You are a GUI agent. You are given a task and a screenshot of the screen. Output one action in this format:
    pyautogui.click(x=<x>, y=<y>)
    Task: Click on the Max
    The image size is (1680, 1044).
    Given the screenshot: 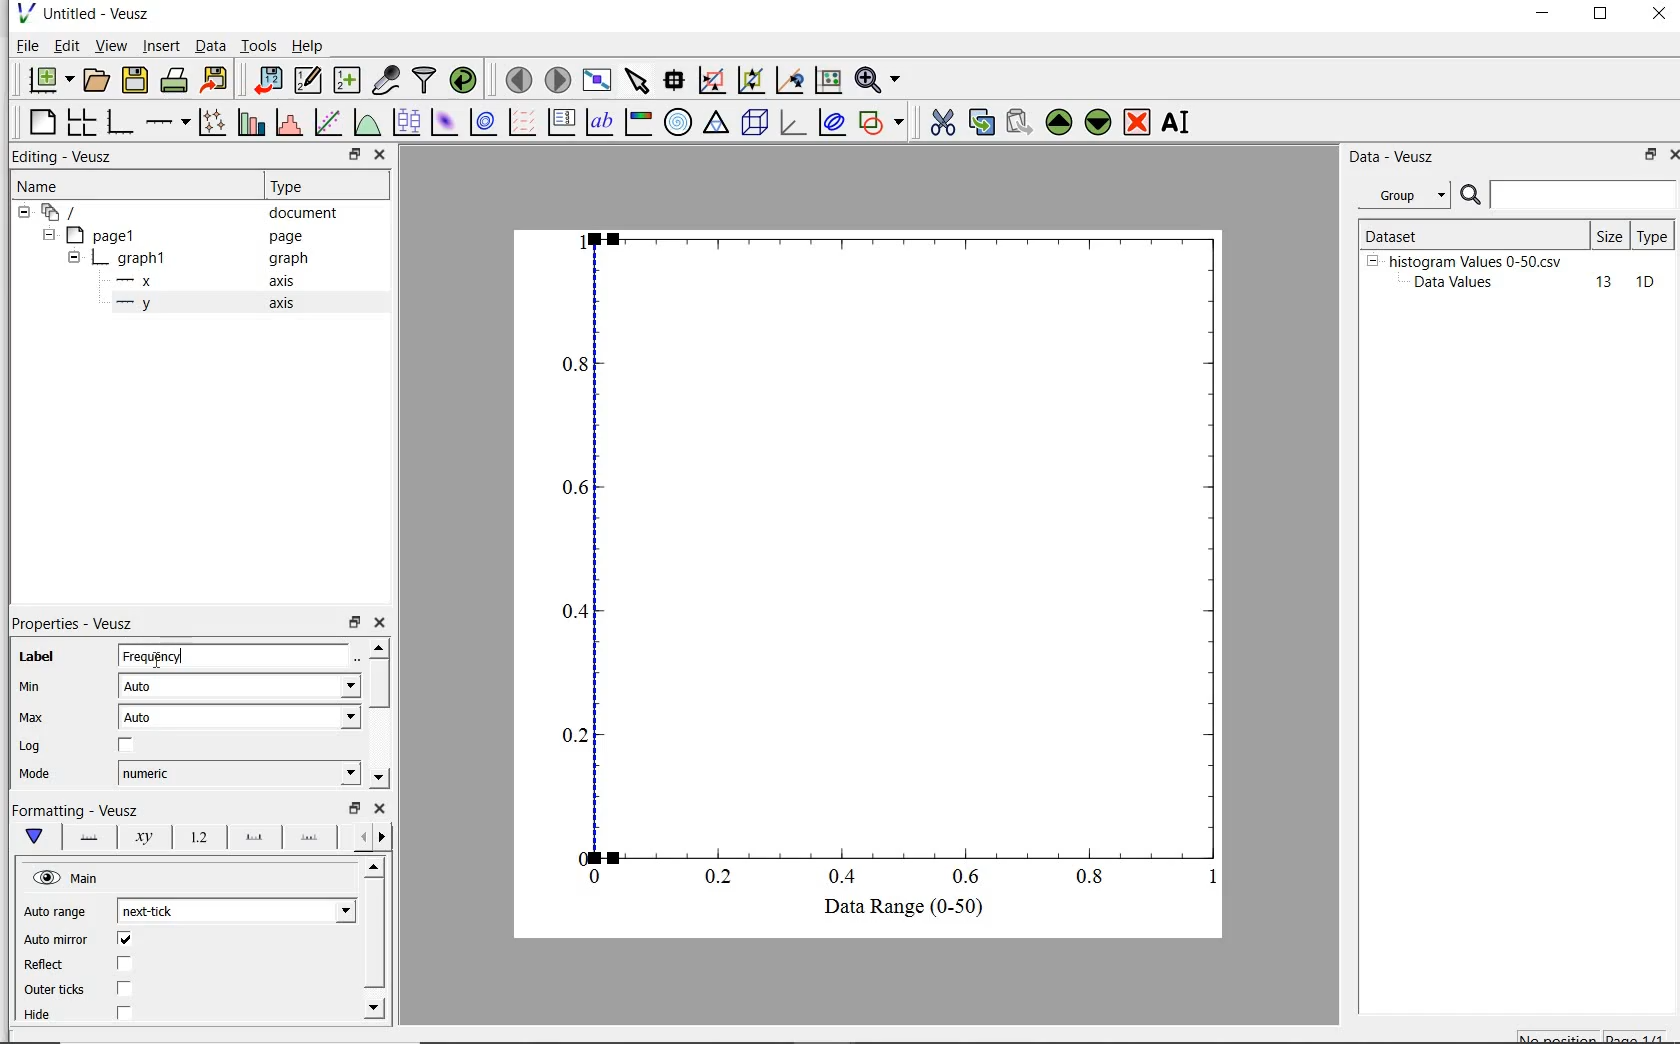 What is the action you would take?
    pyautogui.click(x=32, y=717)
    